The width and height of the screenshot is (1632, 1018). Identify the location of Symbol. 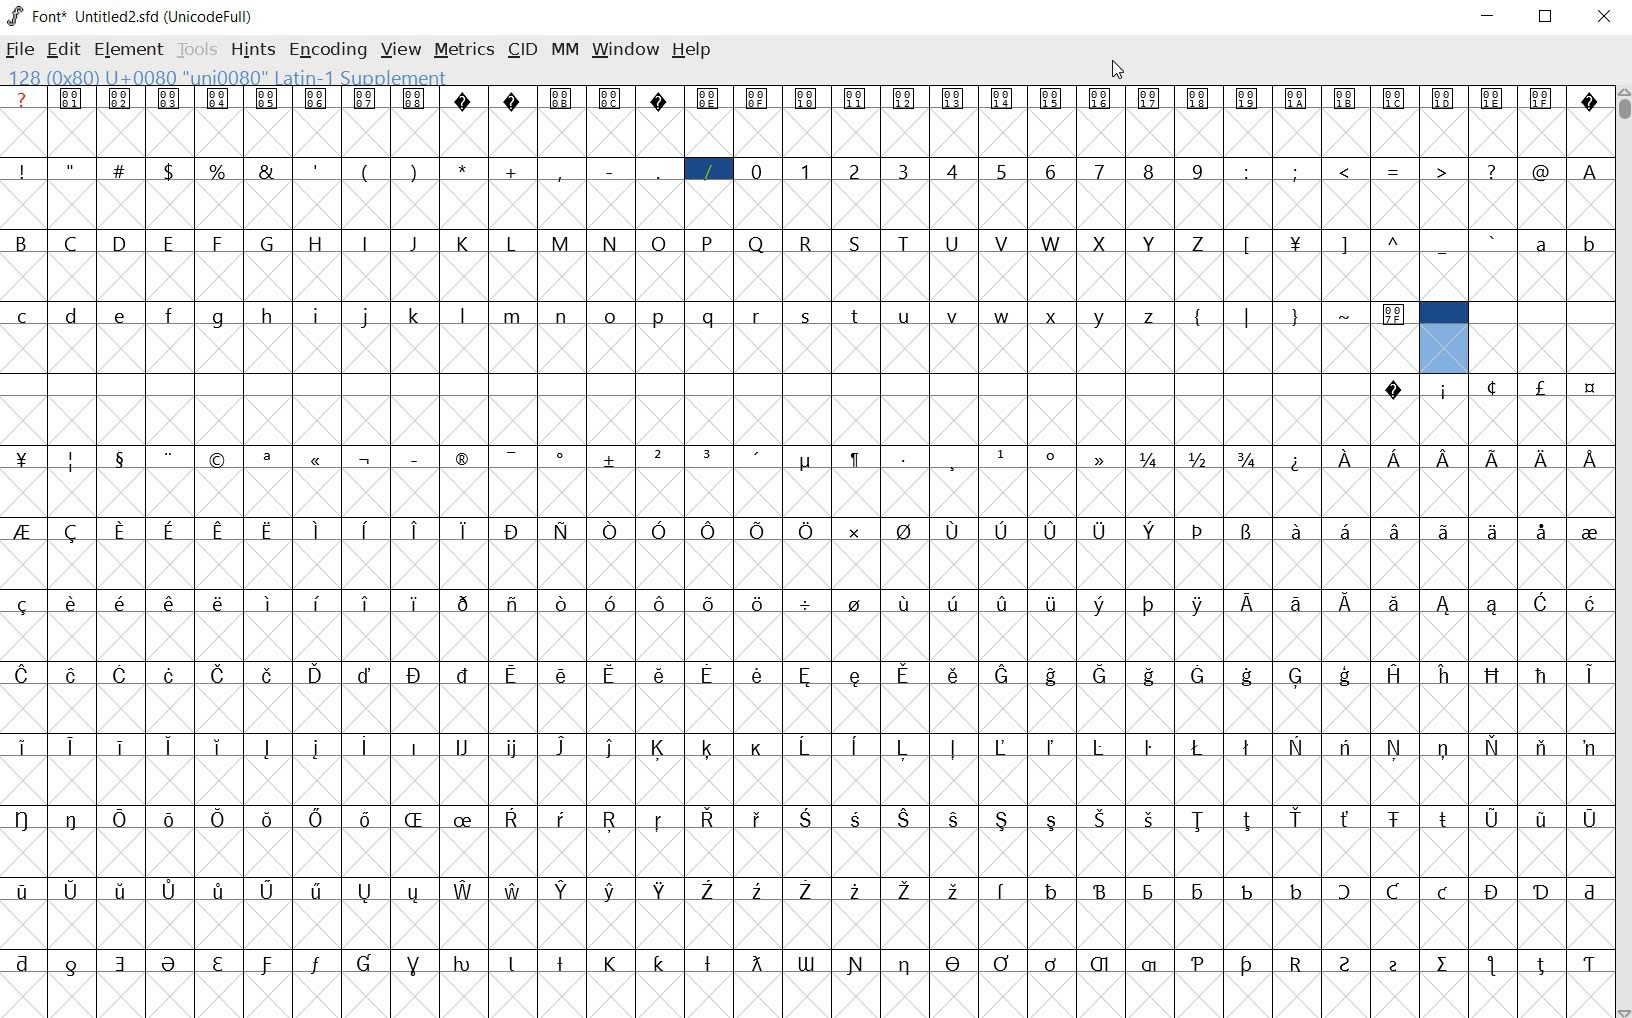
(368, 962).